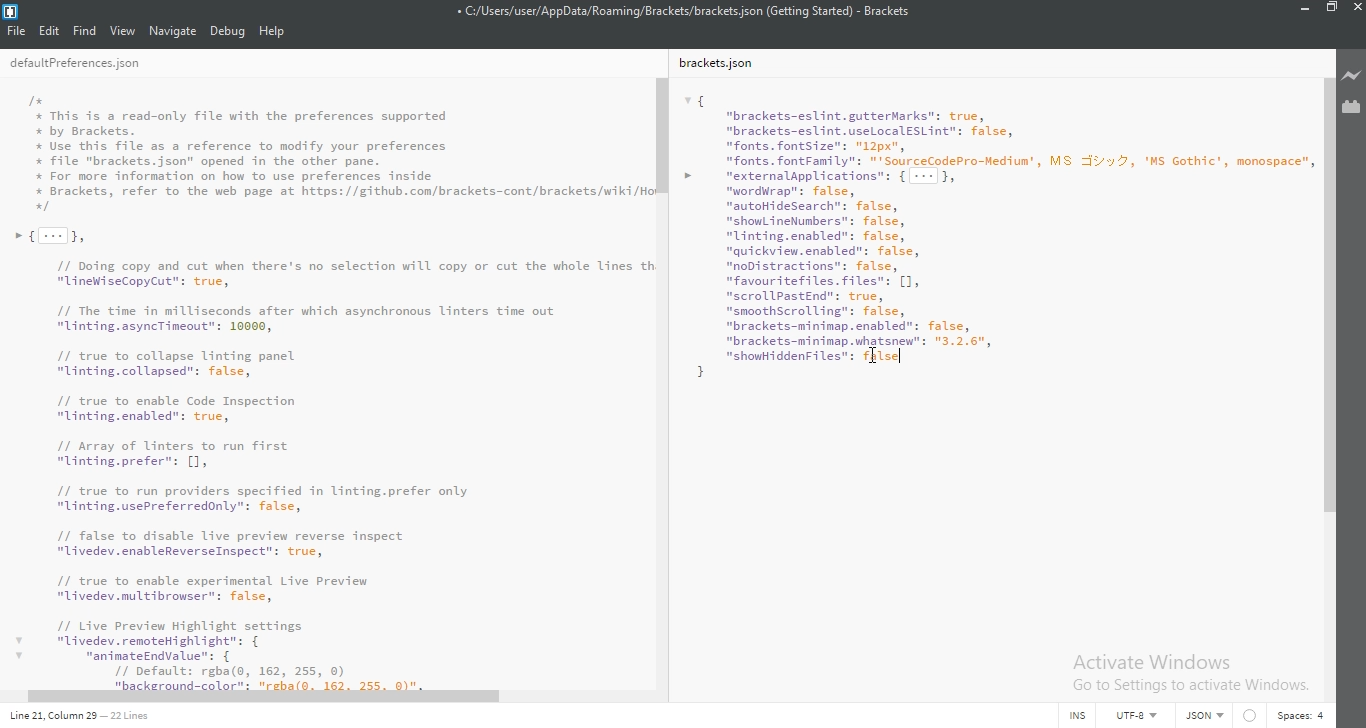  I want to click on extension manager, so click(1351, 105).